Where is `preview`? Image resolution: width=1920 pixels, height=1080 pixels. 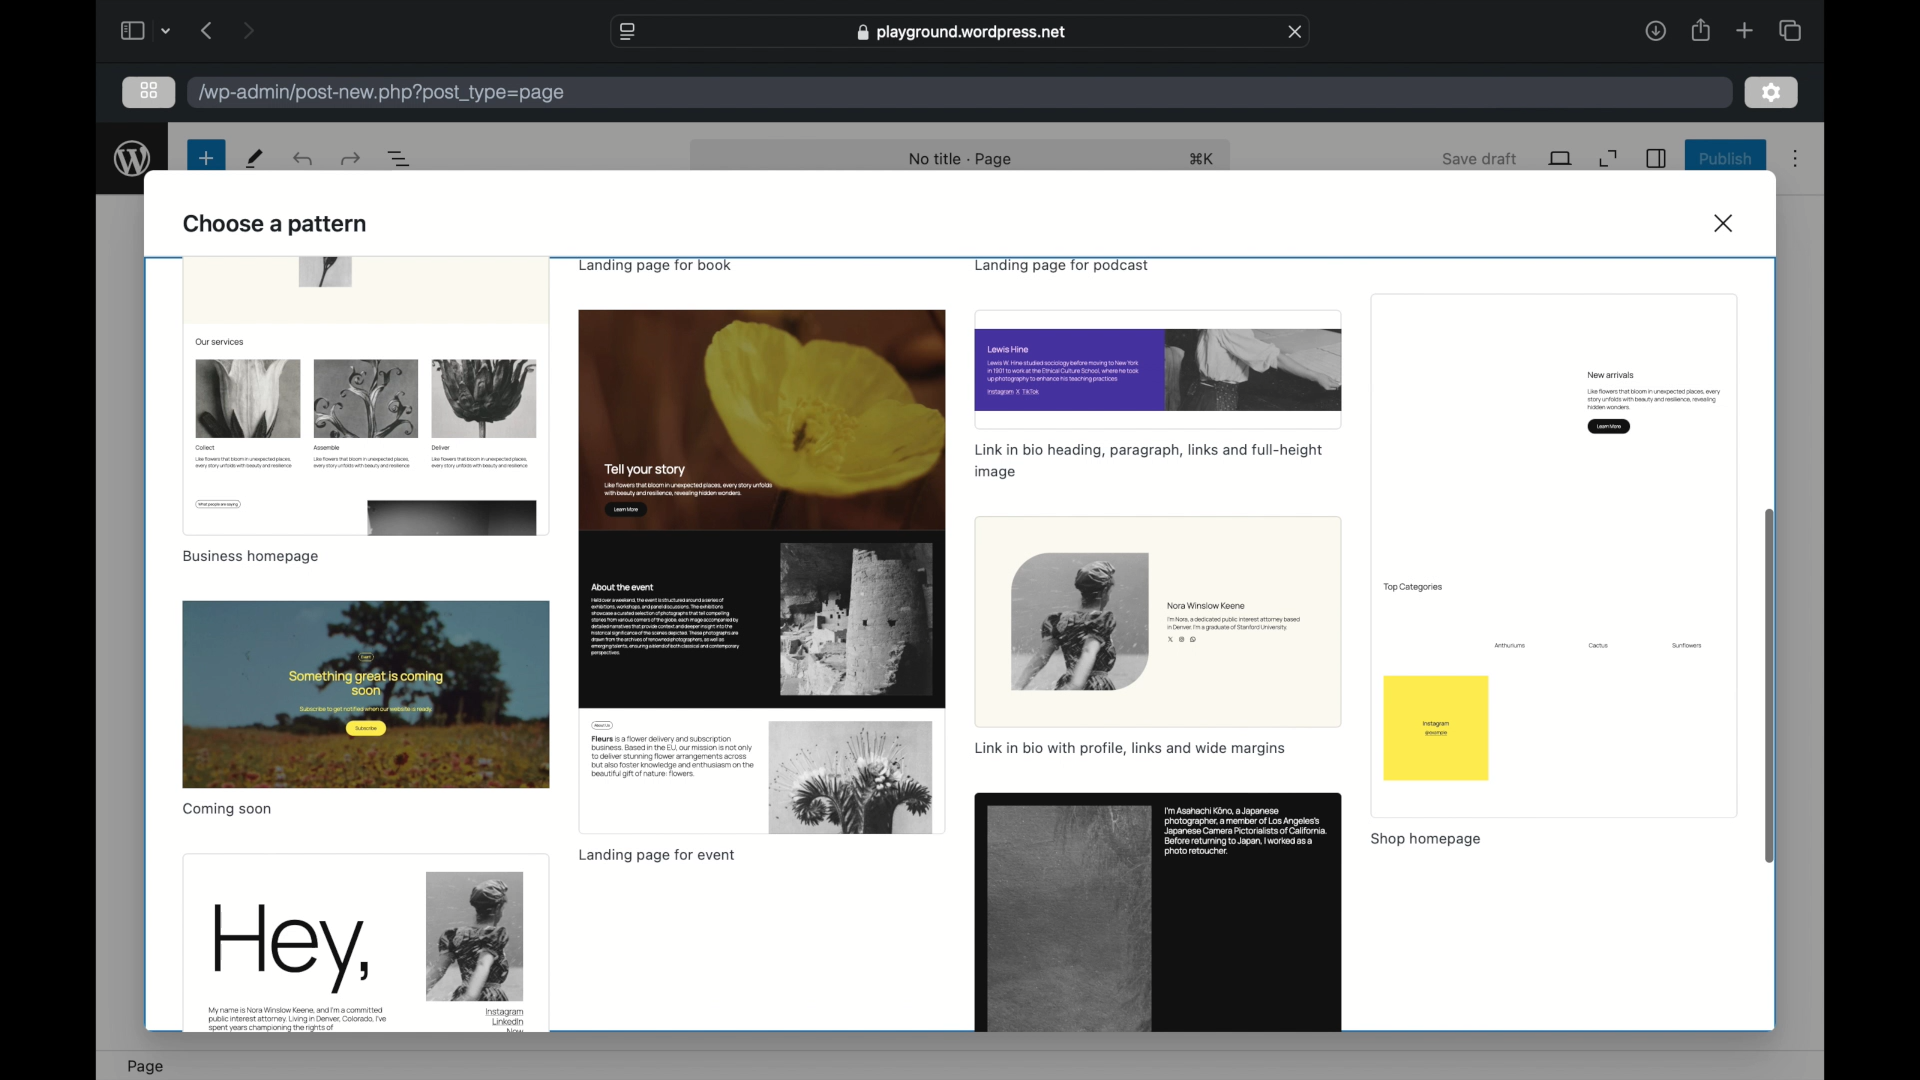
preview is located at coordinates (1554, 556).